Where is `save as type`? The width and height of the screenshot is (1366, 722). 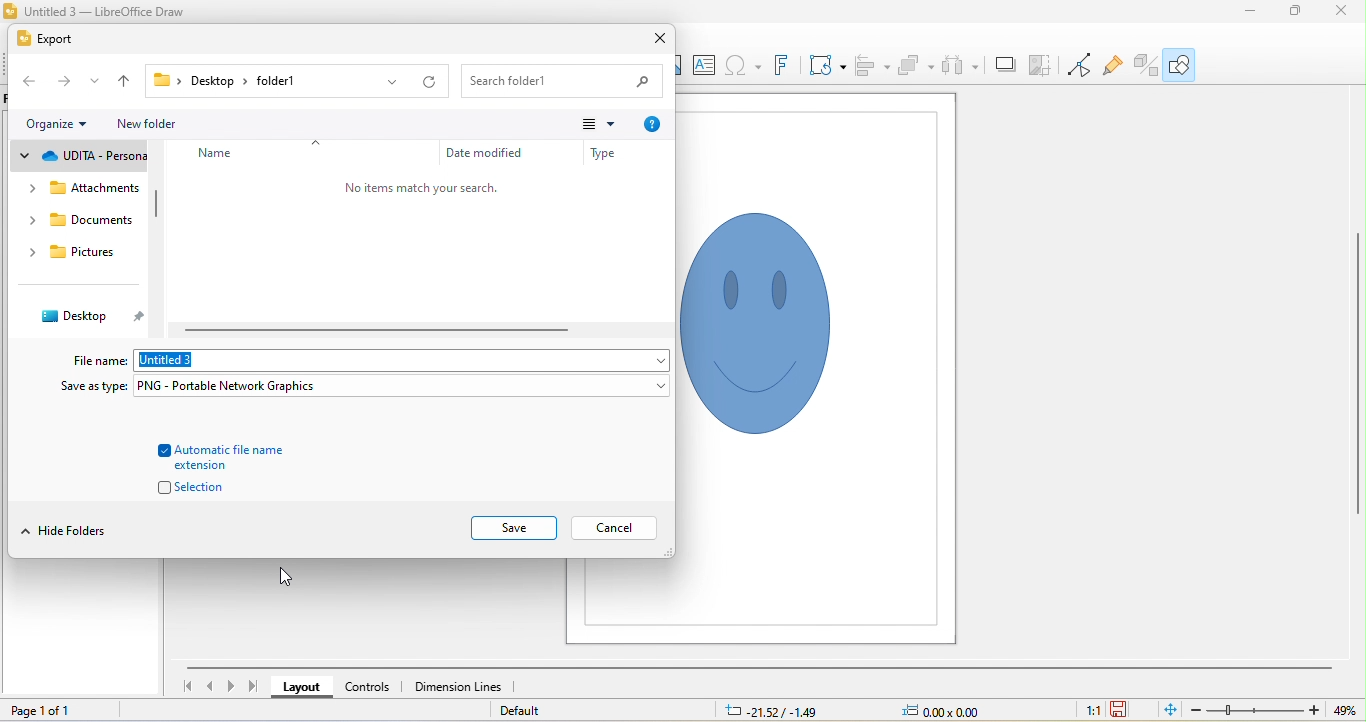
save as type is located at coordinates (95, 388).